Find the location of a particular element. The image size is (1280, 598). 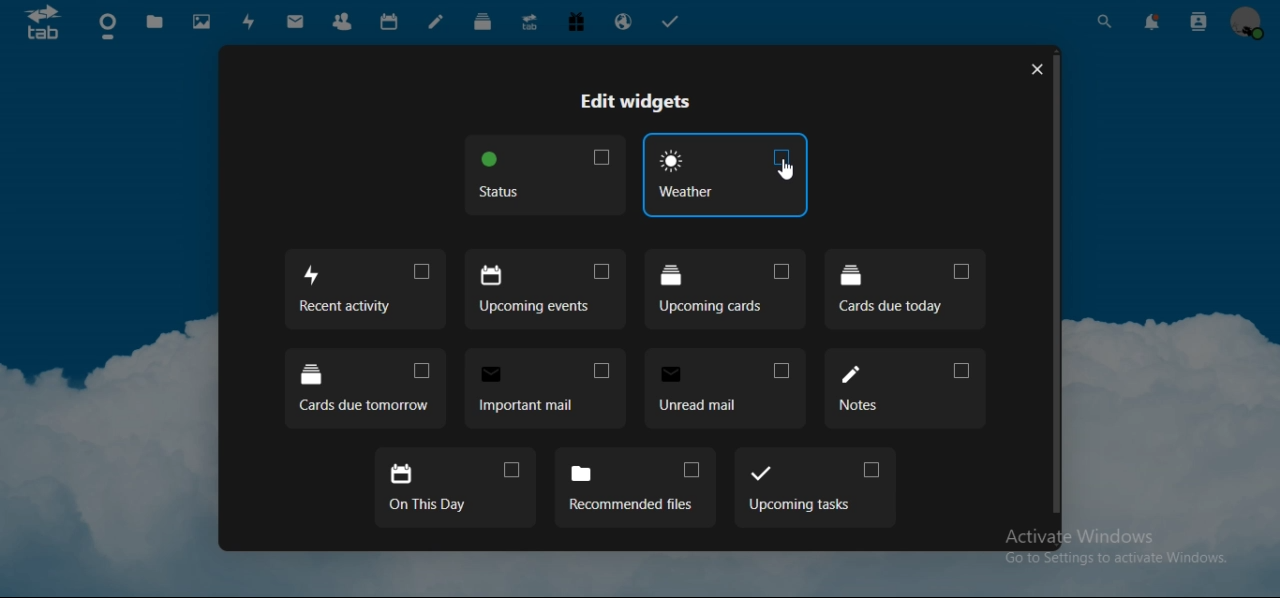

view profile is located at coordinates (1247, 23).